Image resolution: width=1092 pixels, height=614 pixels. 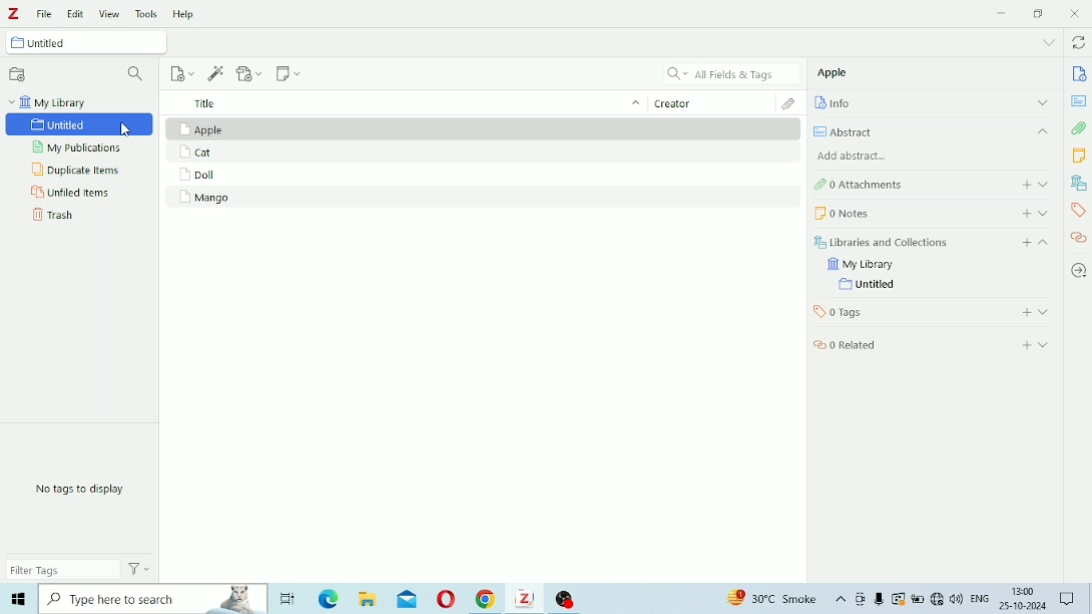 I want to click on Related, so click(x=845, y=345).